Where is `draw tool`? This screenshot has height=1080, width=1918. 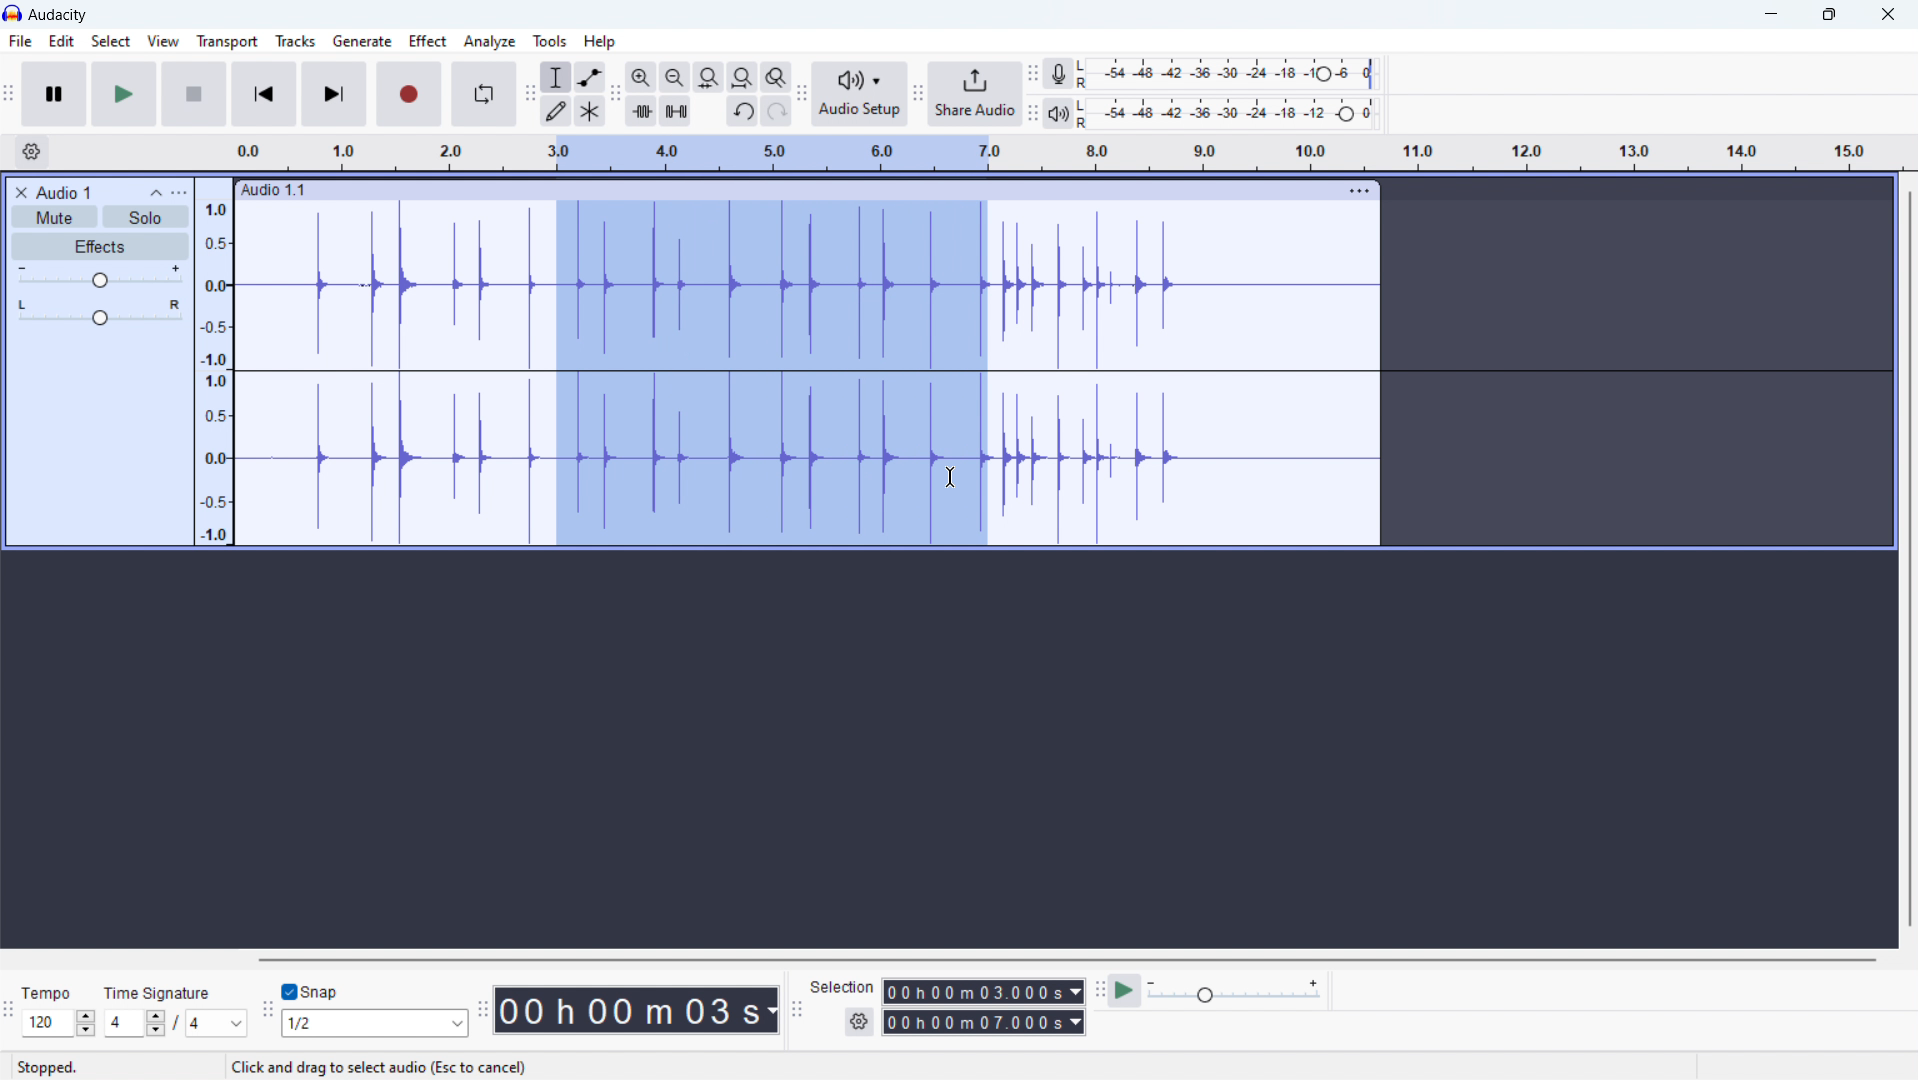 draw tool is located at coordinates (554, 110).